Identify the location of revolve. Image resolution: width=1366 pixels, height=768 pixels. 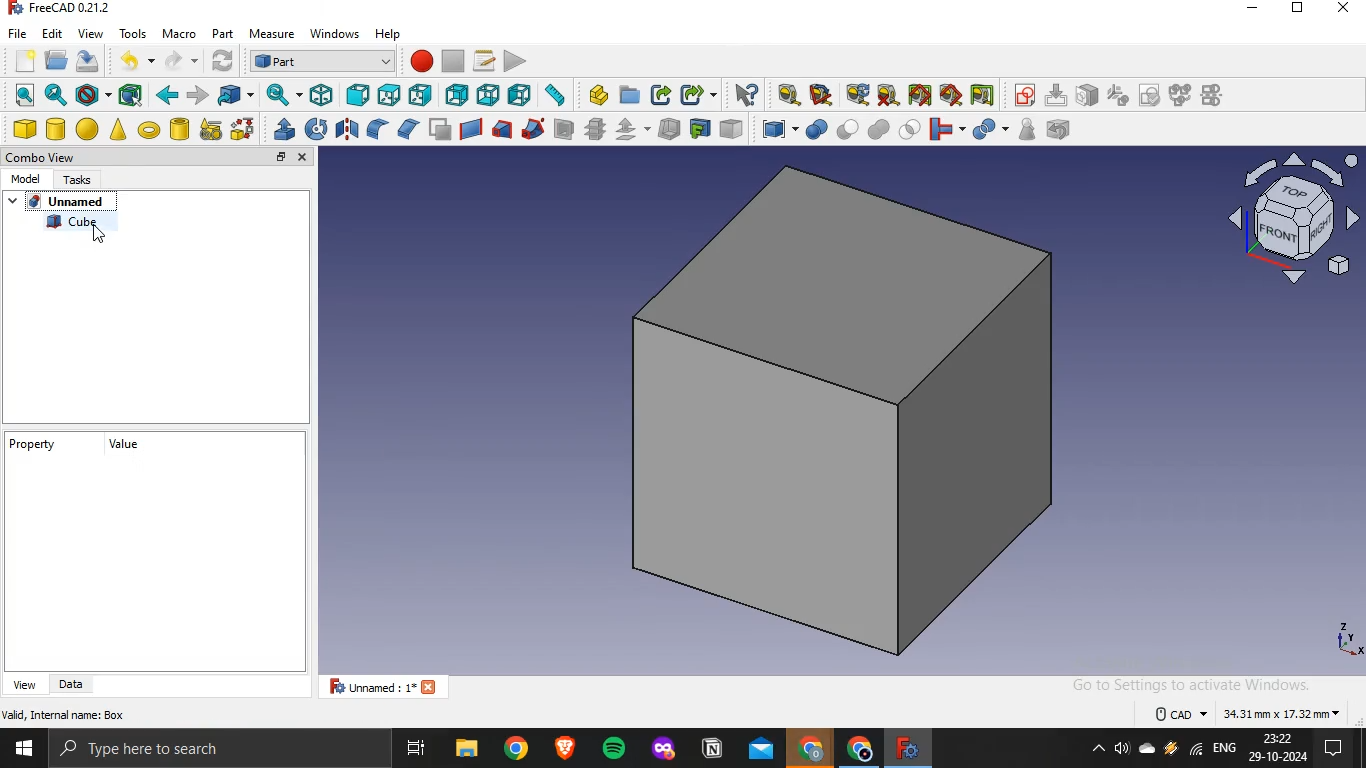
(316, 128).